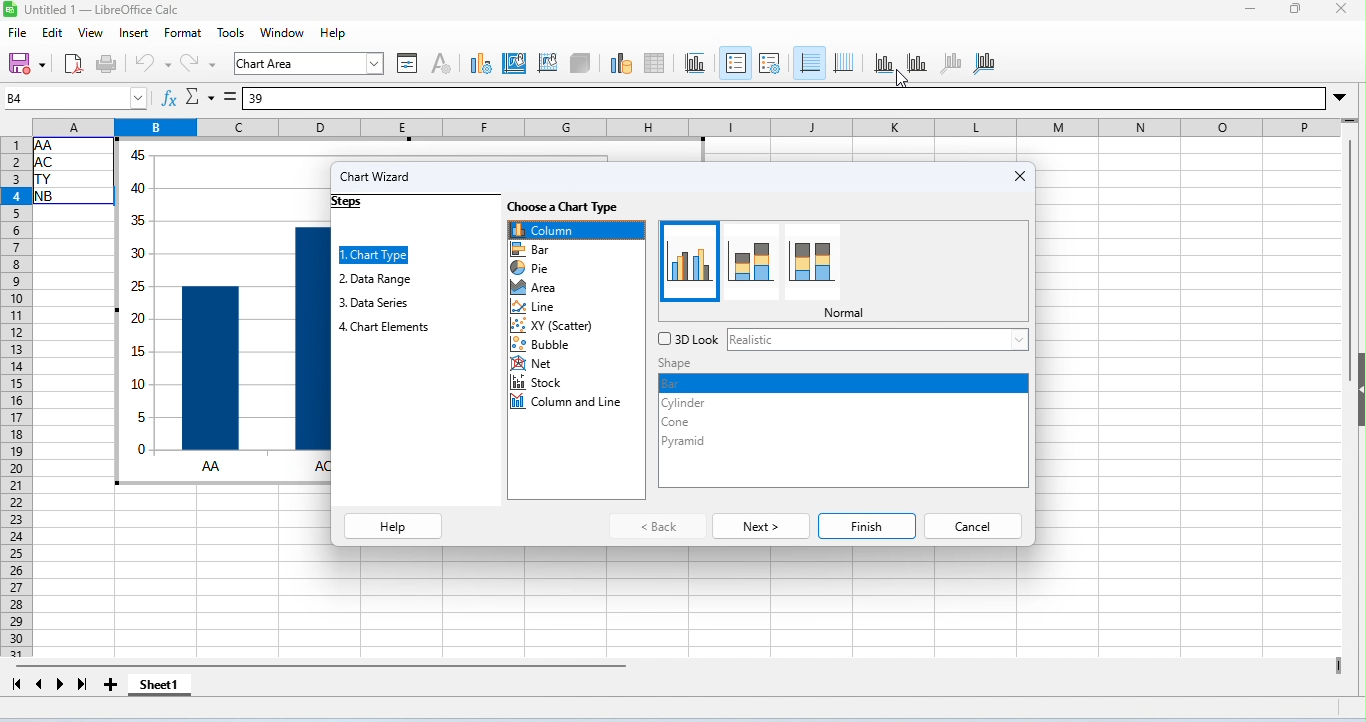  What do you see at coordinates (112, 685) in the screenshot?
I see `add new sheet` at bounding box center [112, 685].